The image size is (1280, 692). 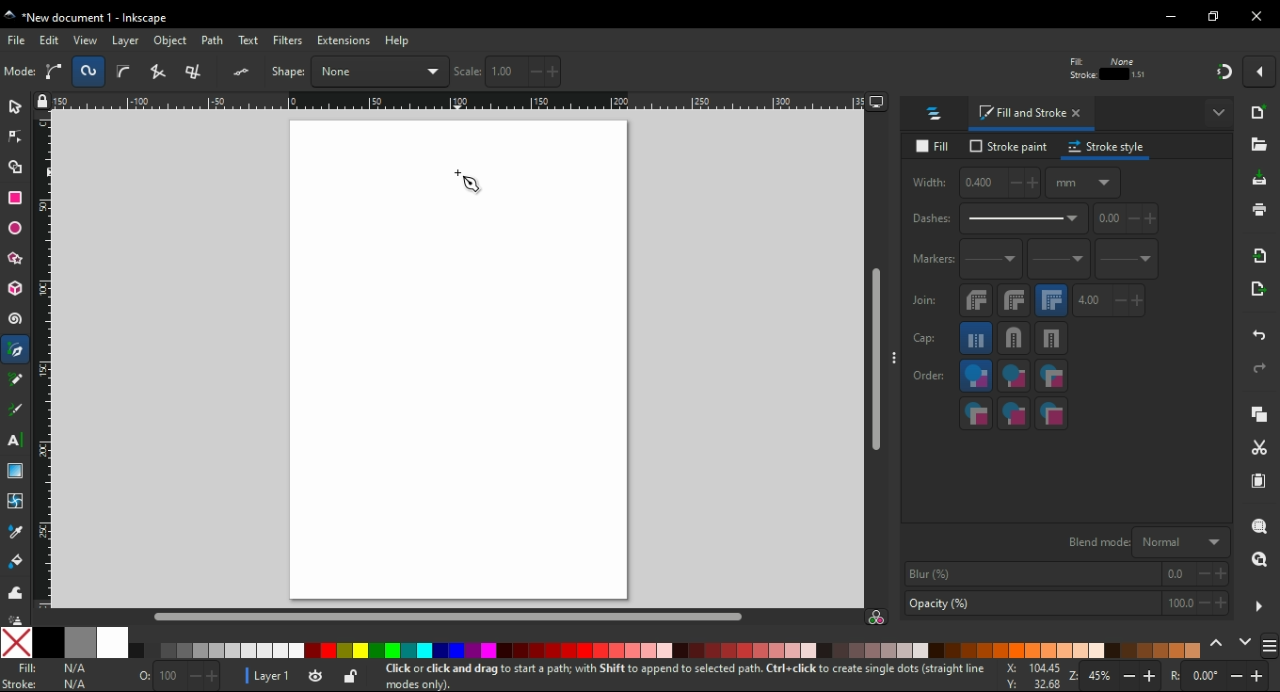 I want to click on copy, so click(x=1259, y=415).